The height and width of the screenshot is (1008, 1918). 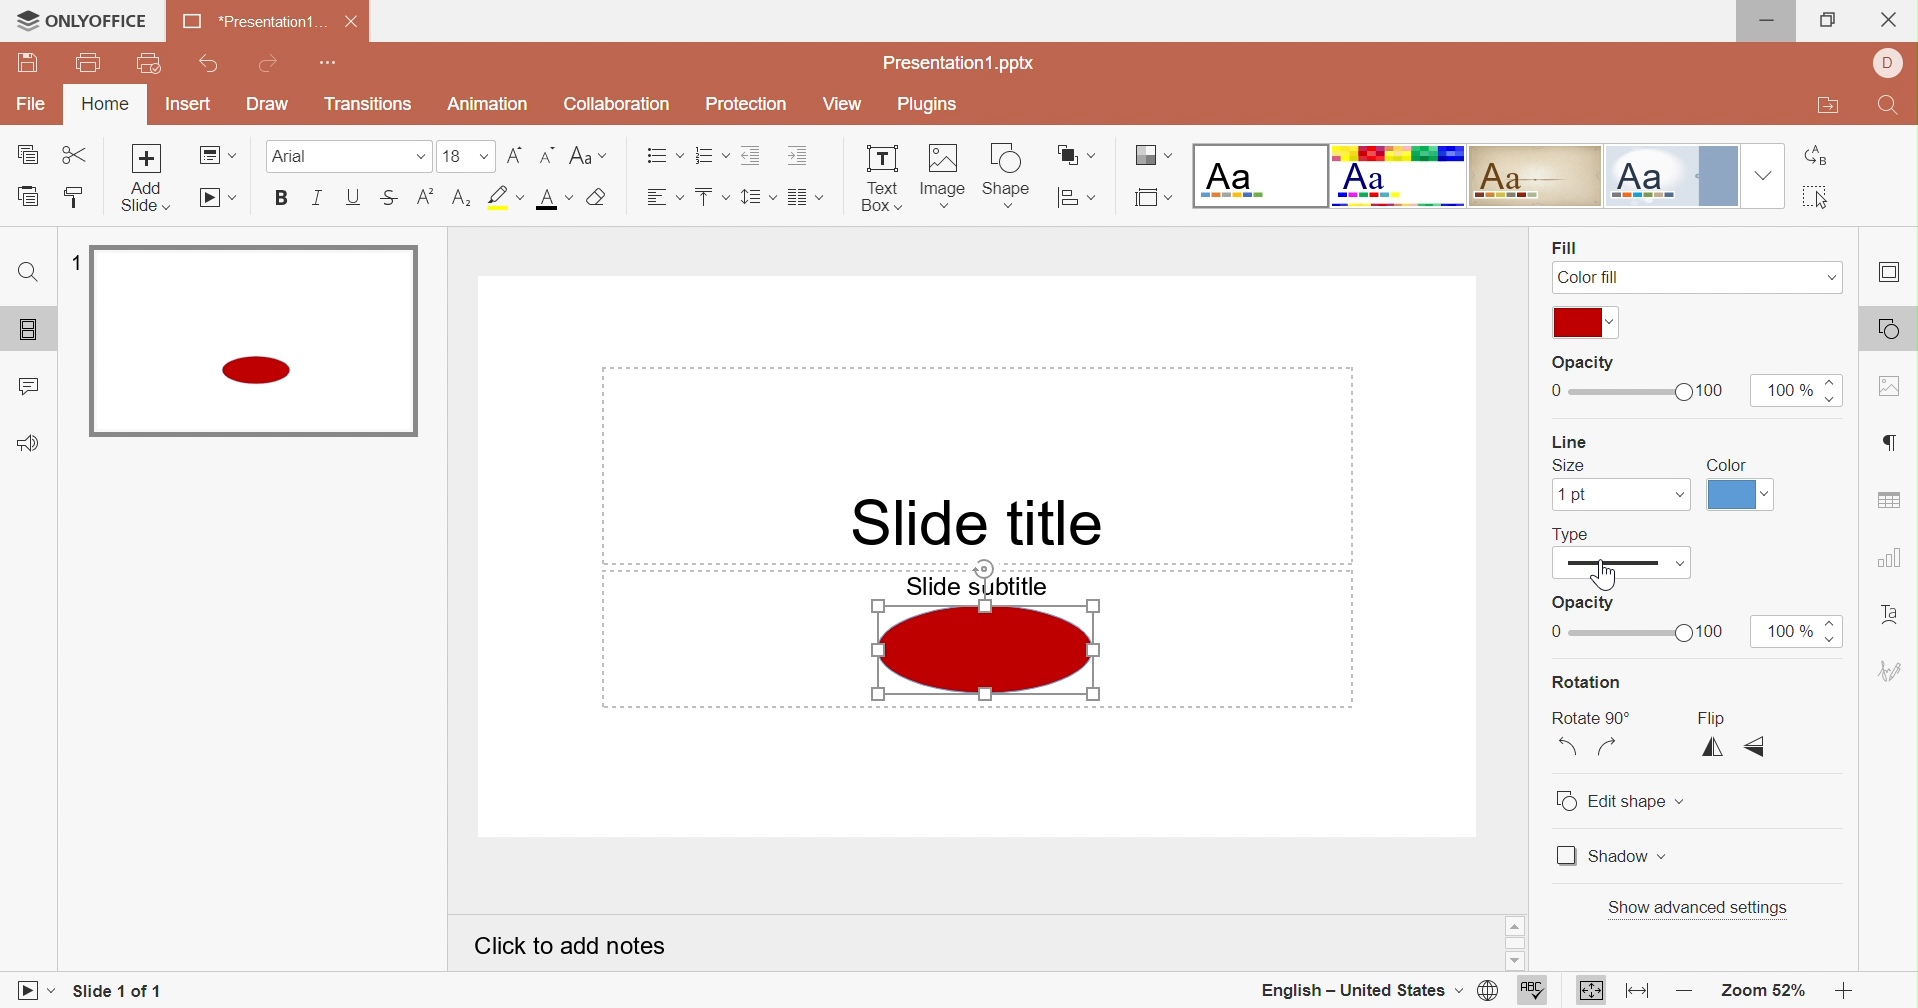 What do you see at coordinates (662, 156) in the screenshot?
I see `Bullets` at bounding box center [662, 156].